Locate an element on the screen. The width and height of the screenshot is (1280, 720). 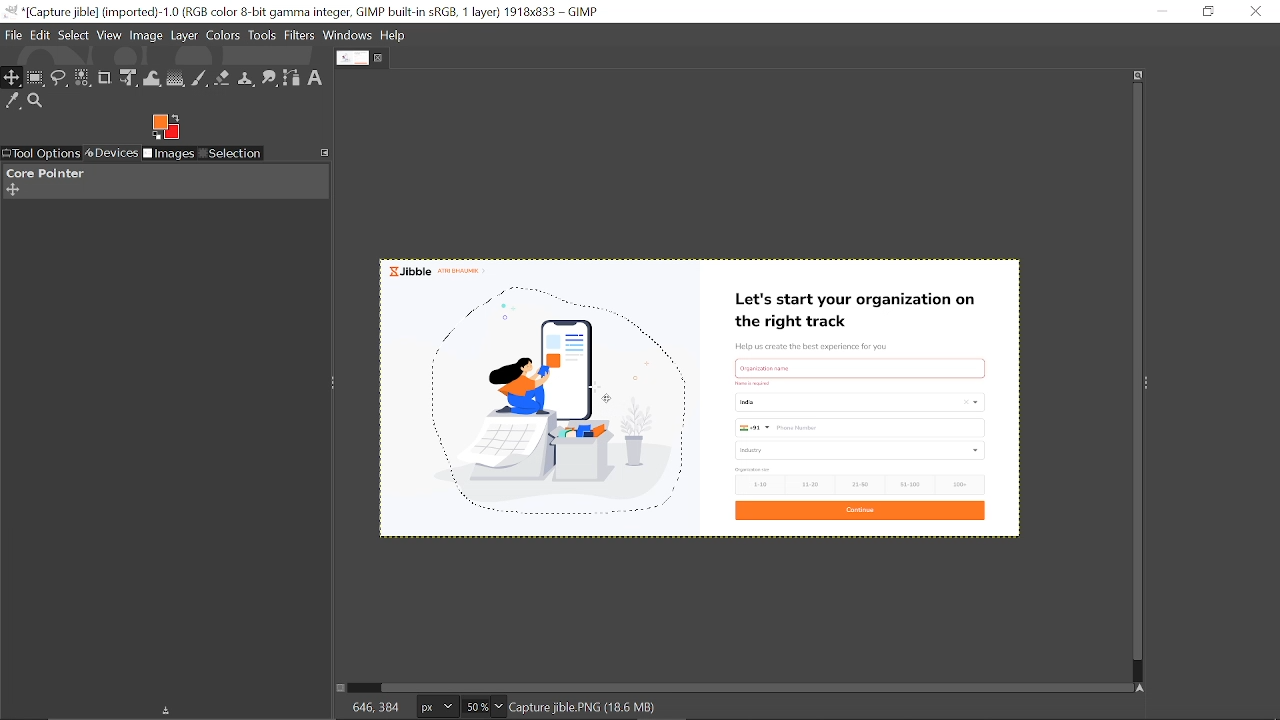
Filters is located at coordinates (300, 36).